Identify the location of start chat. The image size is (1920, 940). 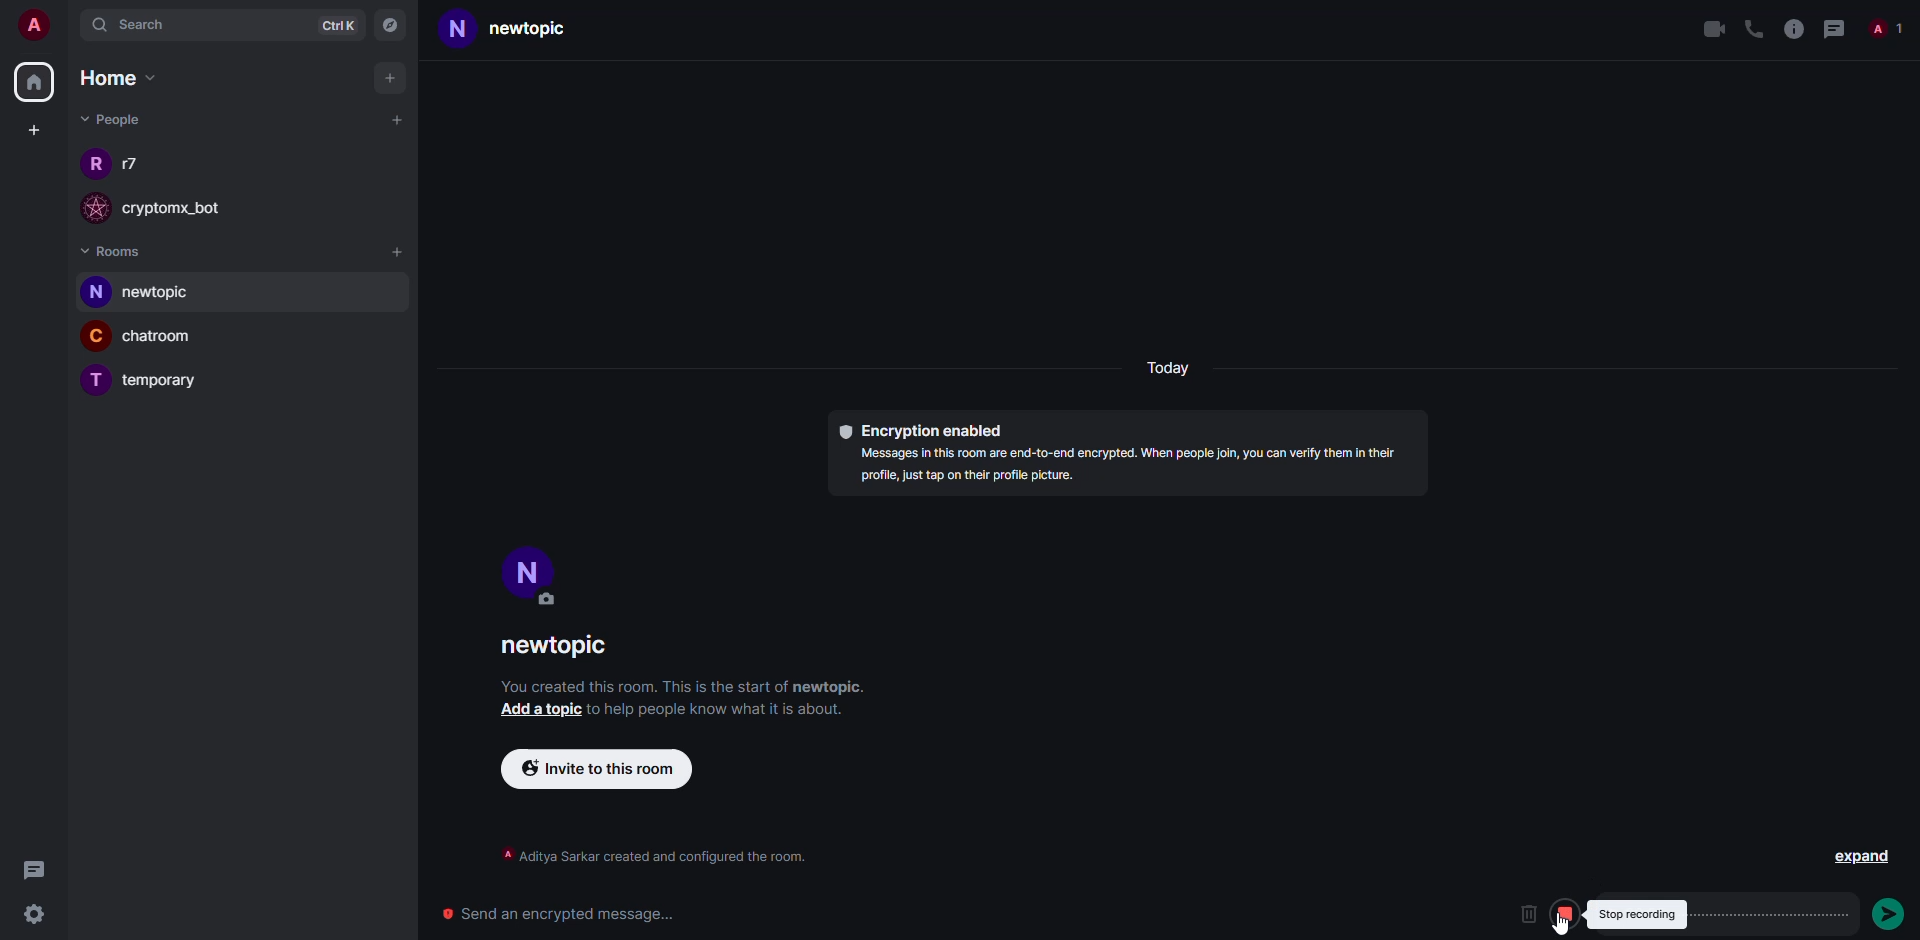
(395, 120).